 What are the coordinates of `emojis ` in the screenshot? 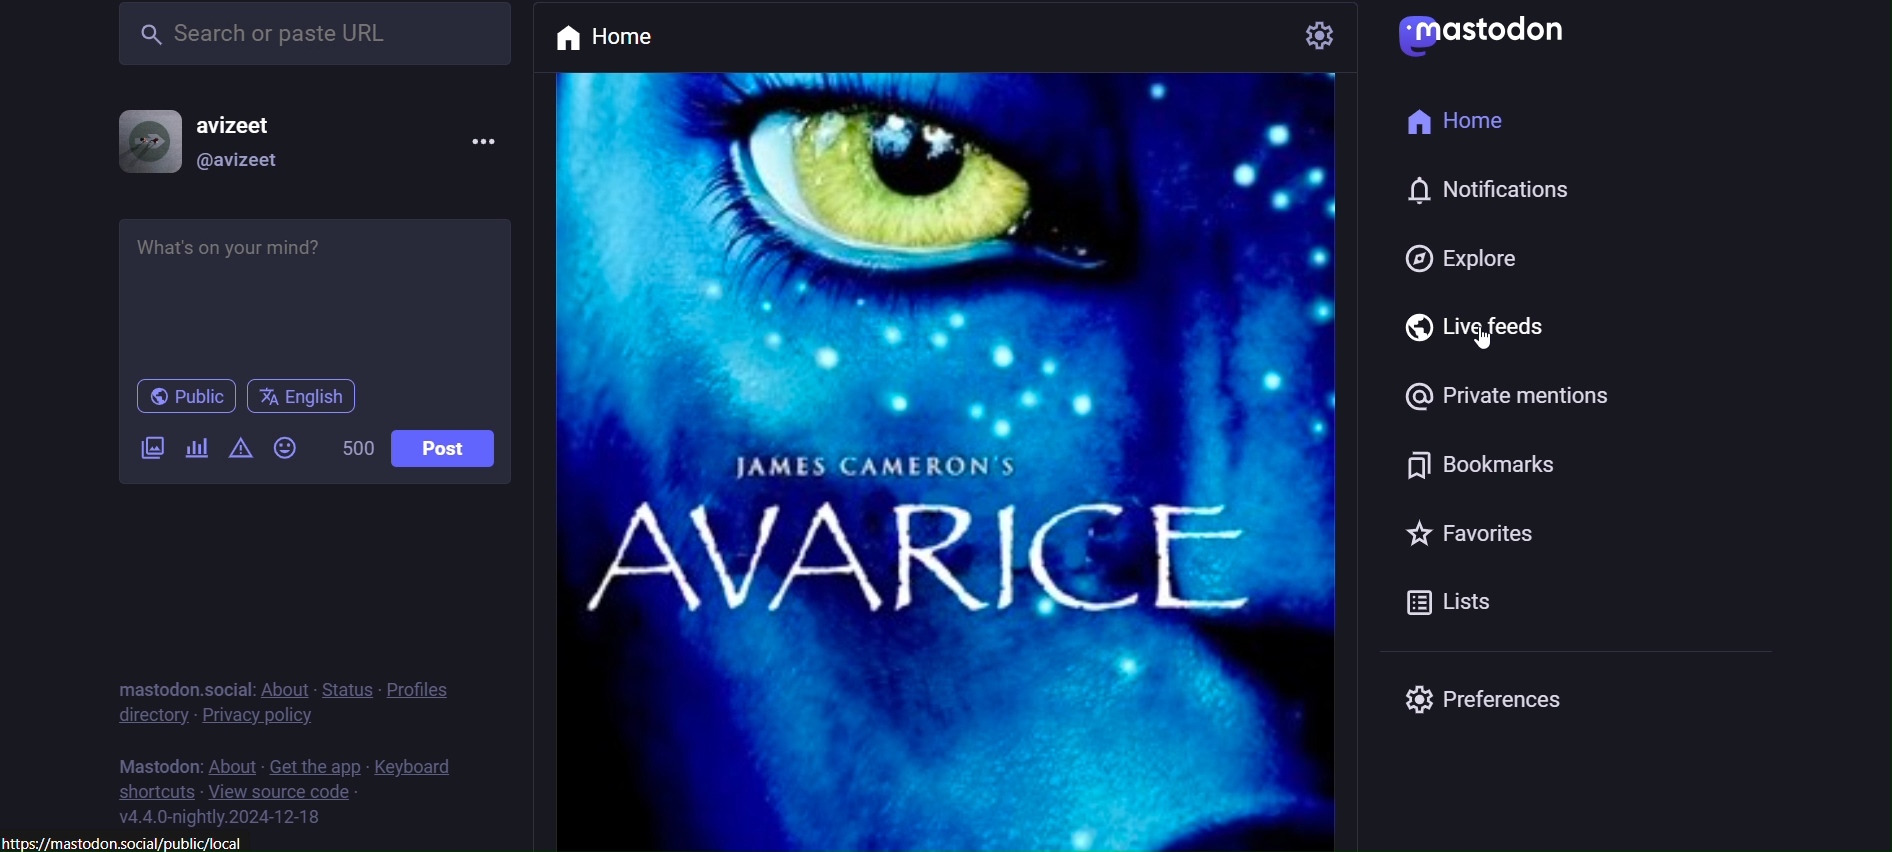 It's located at (285, 450).